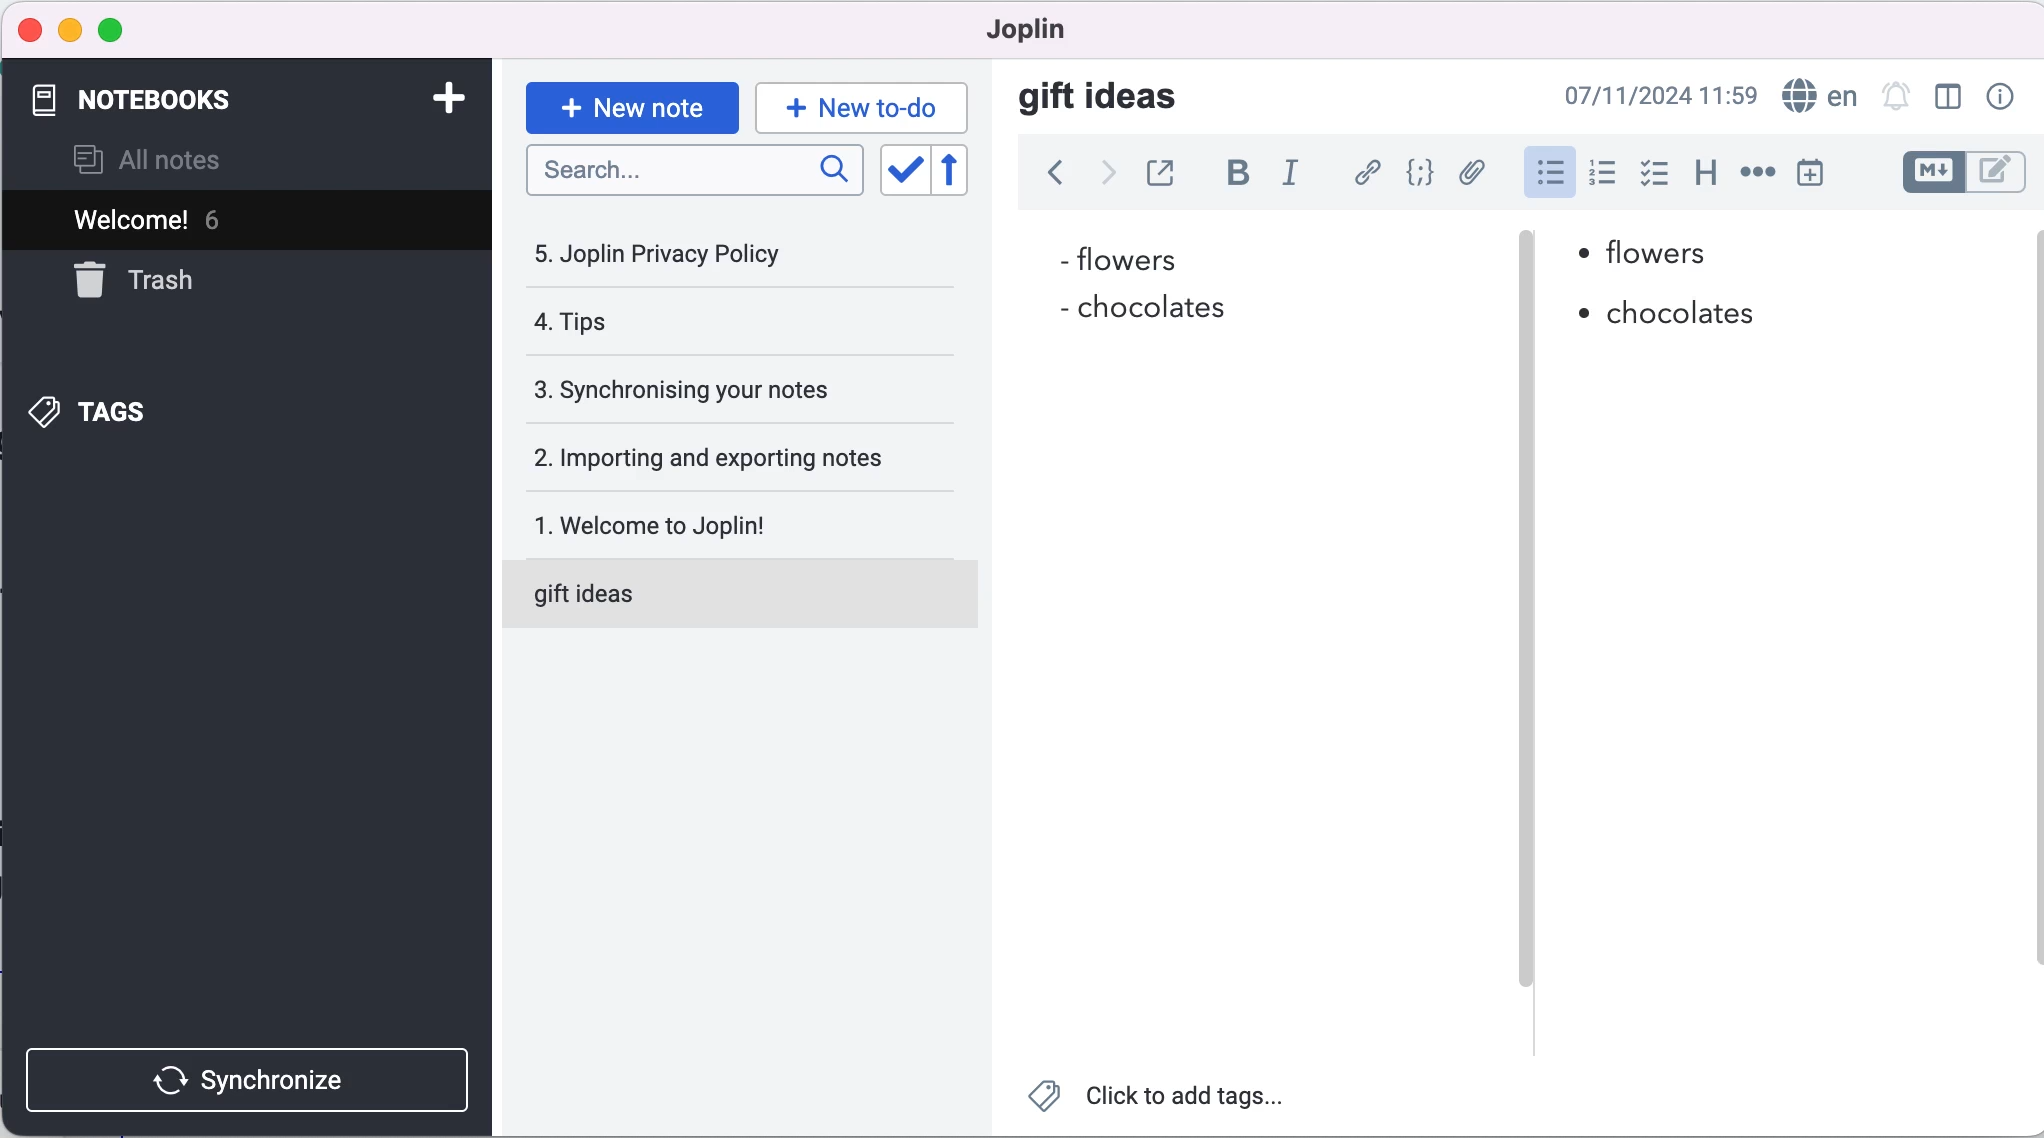 The height and width of the screenshot is (1138, 2044). Describe the element at coordinates (899, 170) in the screenshot. I see `toggle sort order field` at that location.